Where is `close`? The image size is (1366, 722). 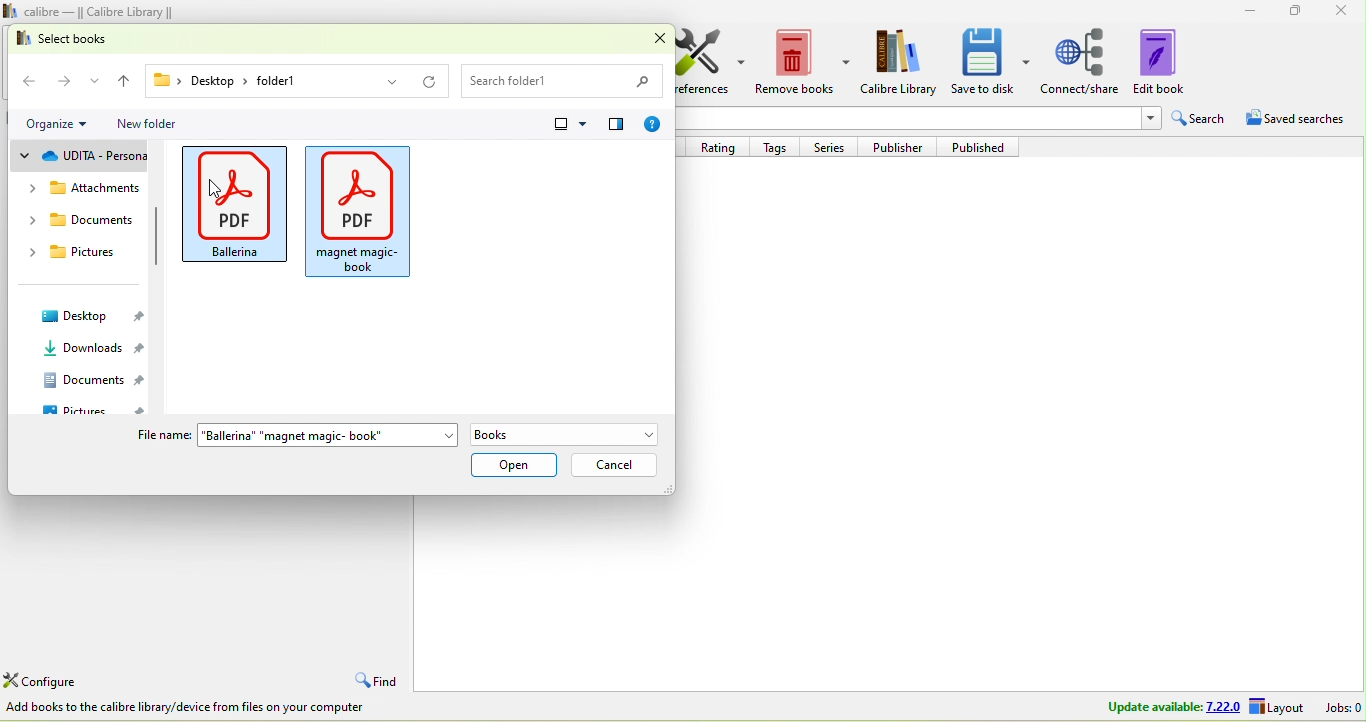 close is located at coordinates (651, 39).